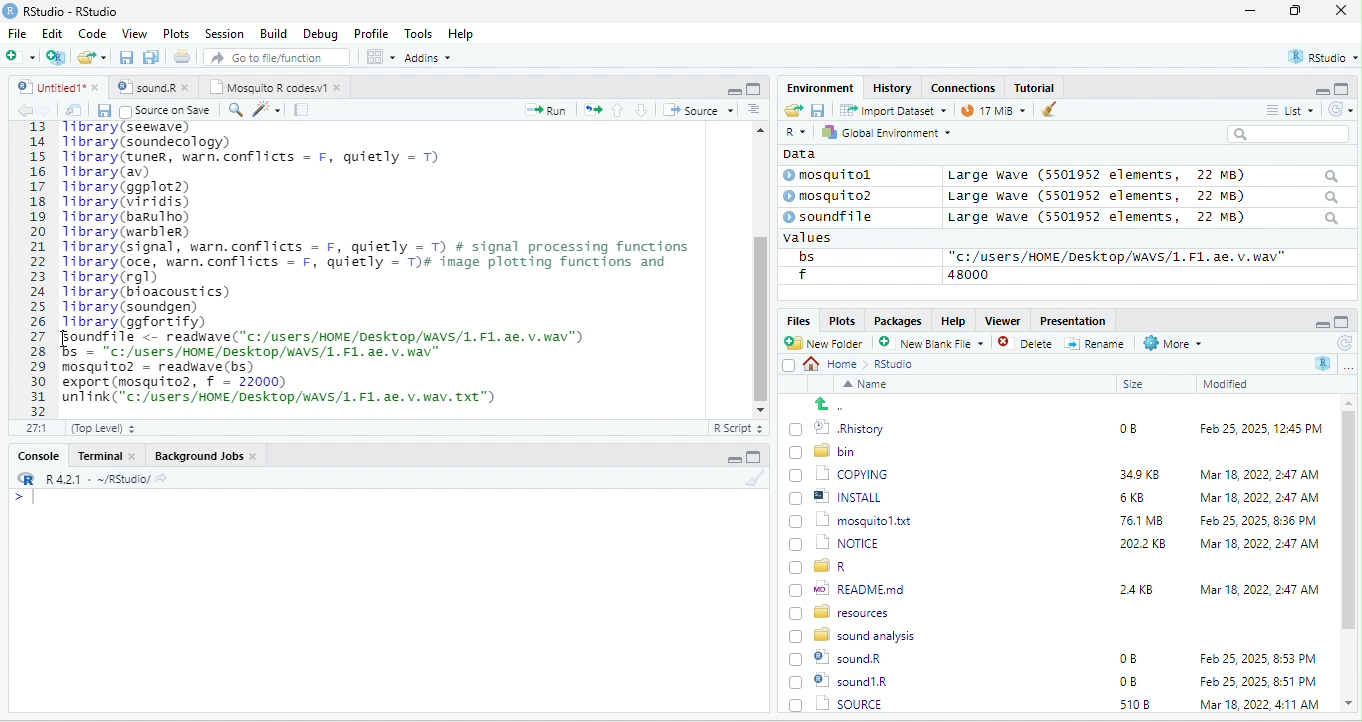 The width and height of the screenshot is (1362, 722). What do you see at coordinates (848, 681) in the screenshot?
I see `| SOURCE` at bounding box center [848, 681].